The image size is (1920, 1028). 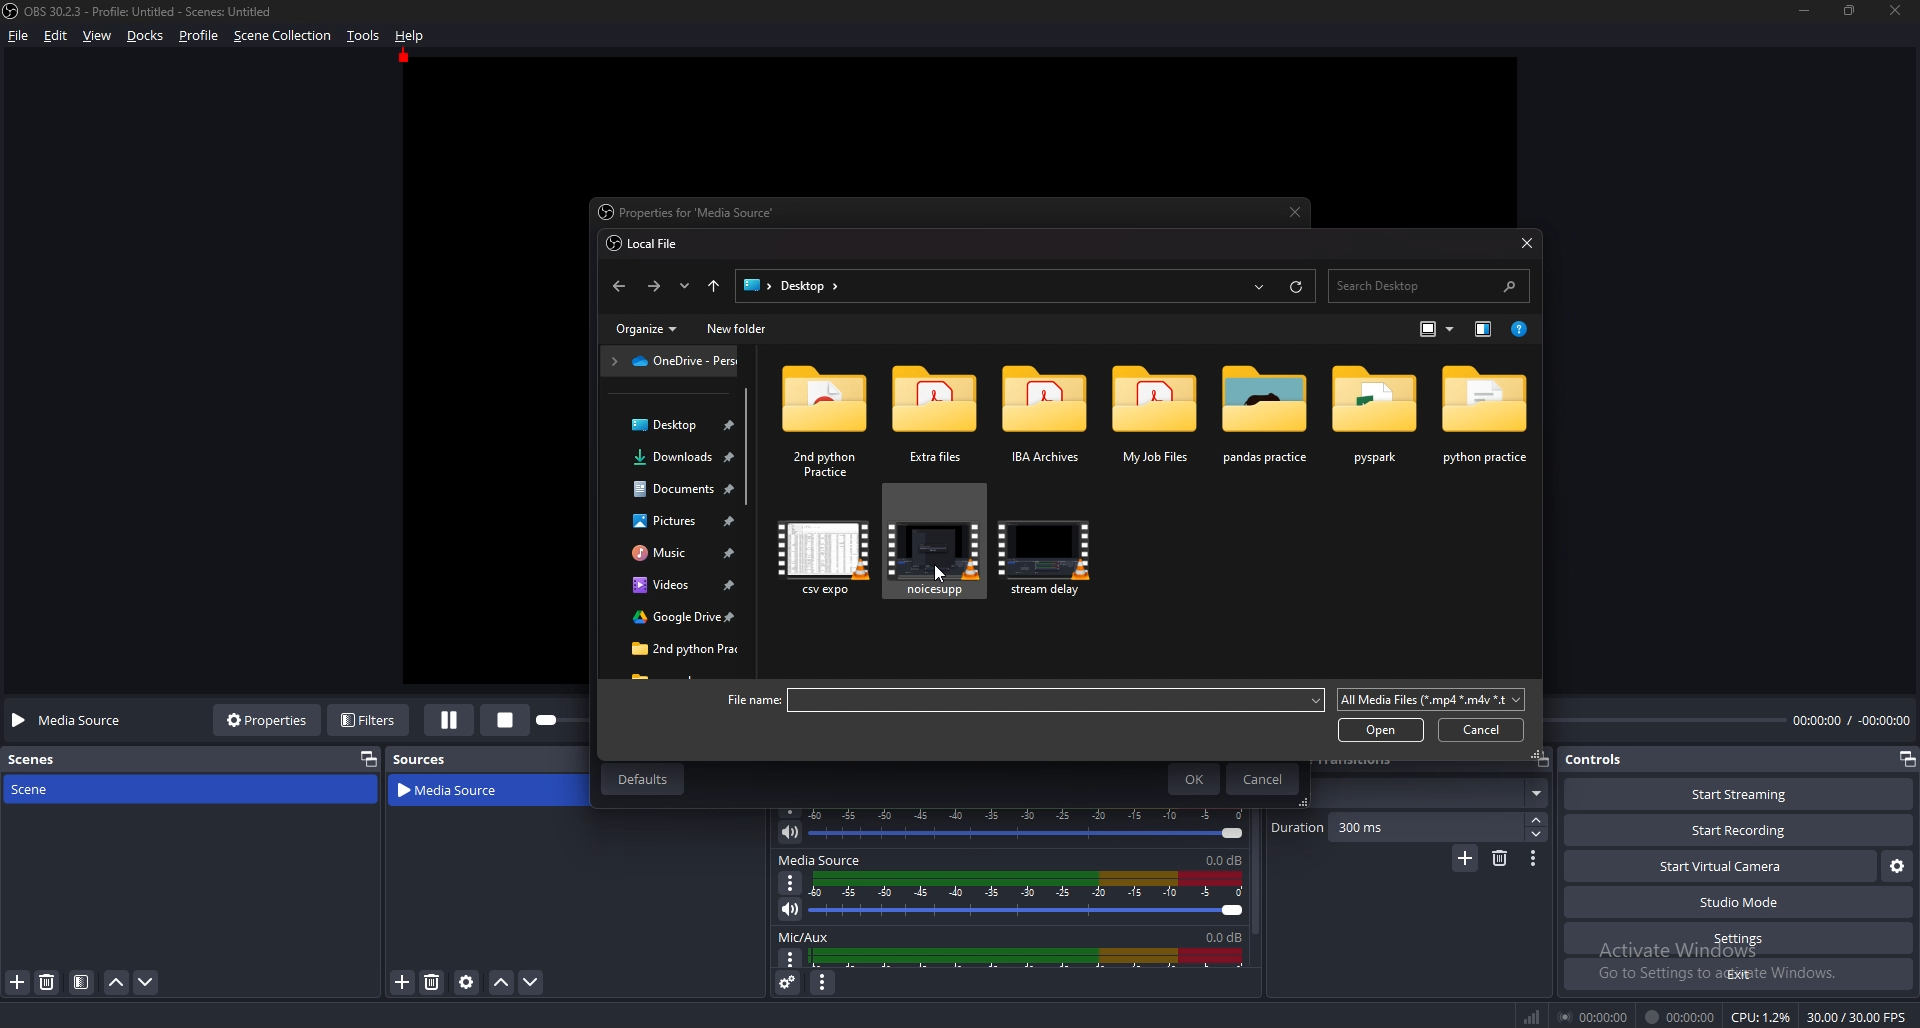 I want to click on folder, so click(x=672, y=489).